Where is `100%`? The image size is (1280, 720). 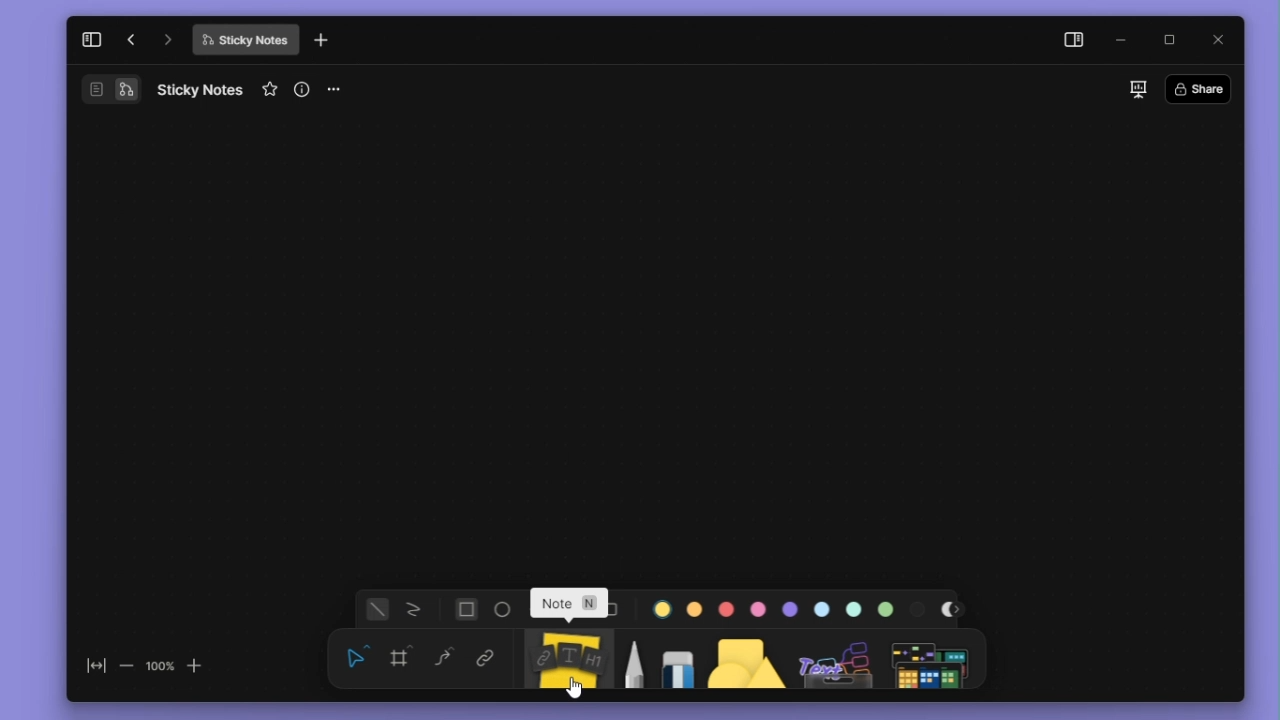
100% is located at coordinates (161, 661).